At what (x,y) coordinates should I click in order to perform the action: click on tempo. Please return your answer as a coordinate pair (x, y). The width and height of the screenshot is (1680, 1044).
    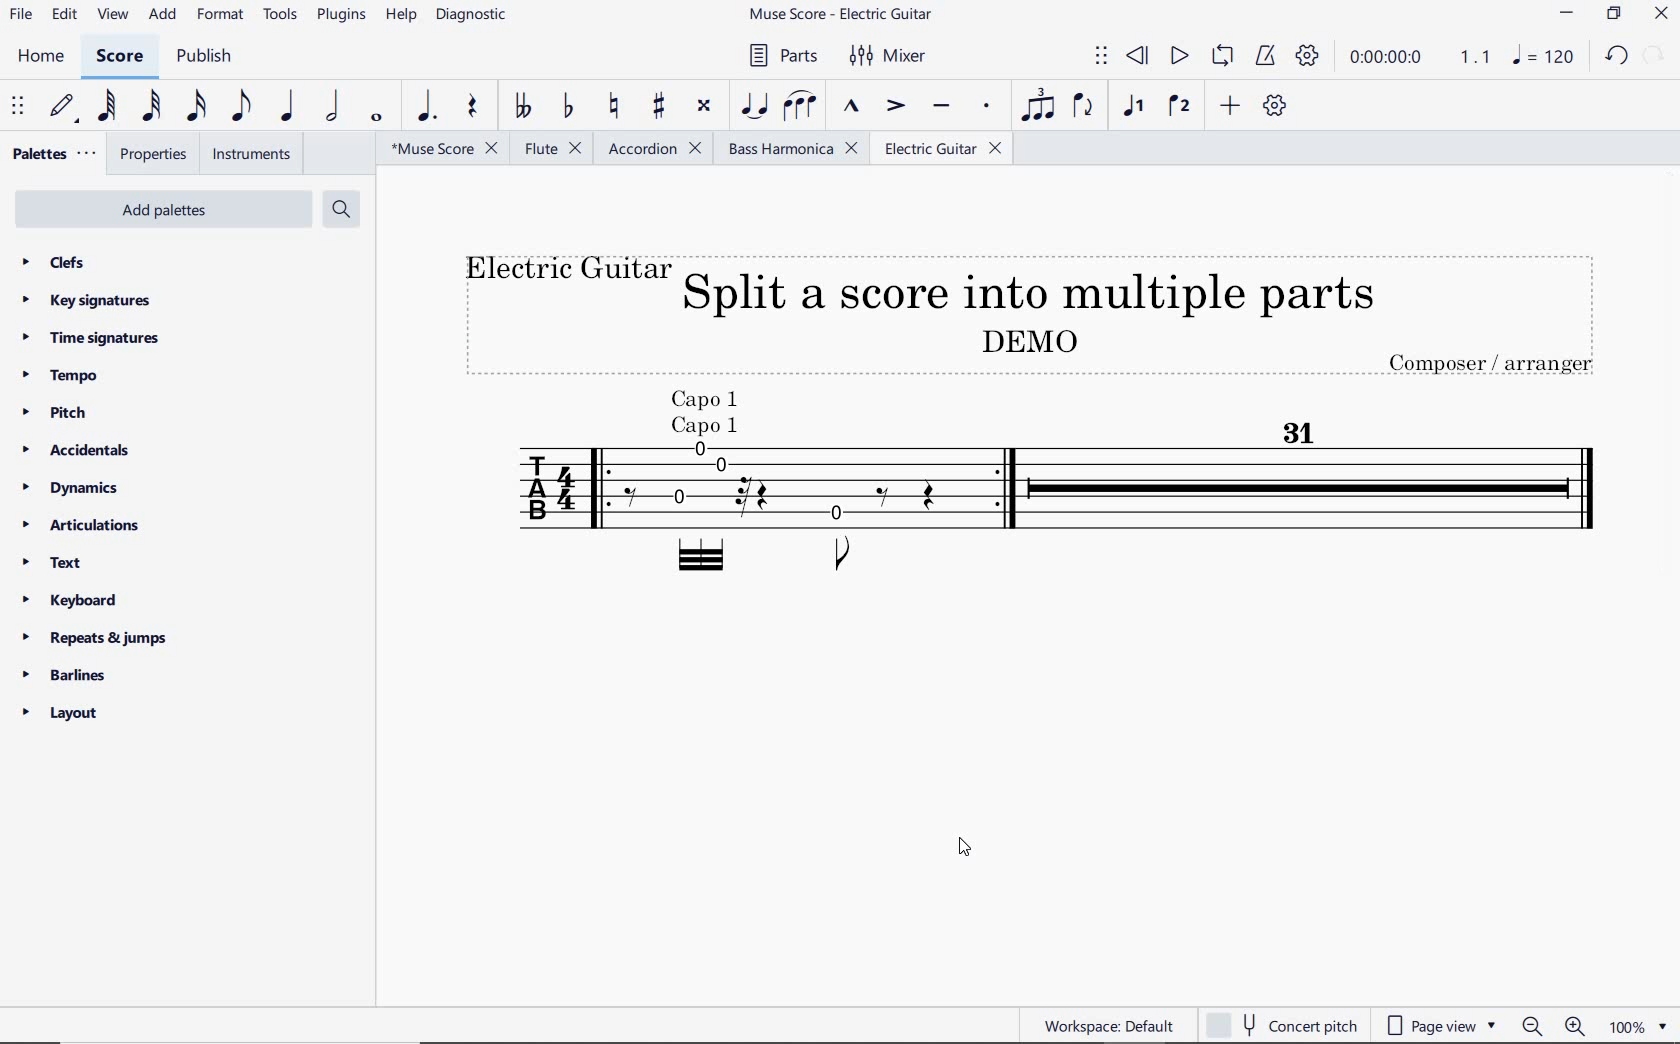
    Looking at the image, I should click on (60, 379).